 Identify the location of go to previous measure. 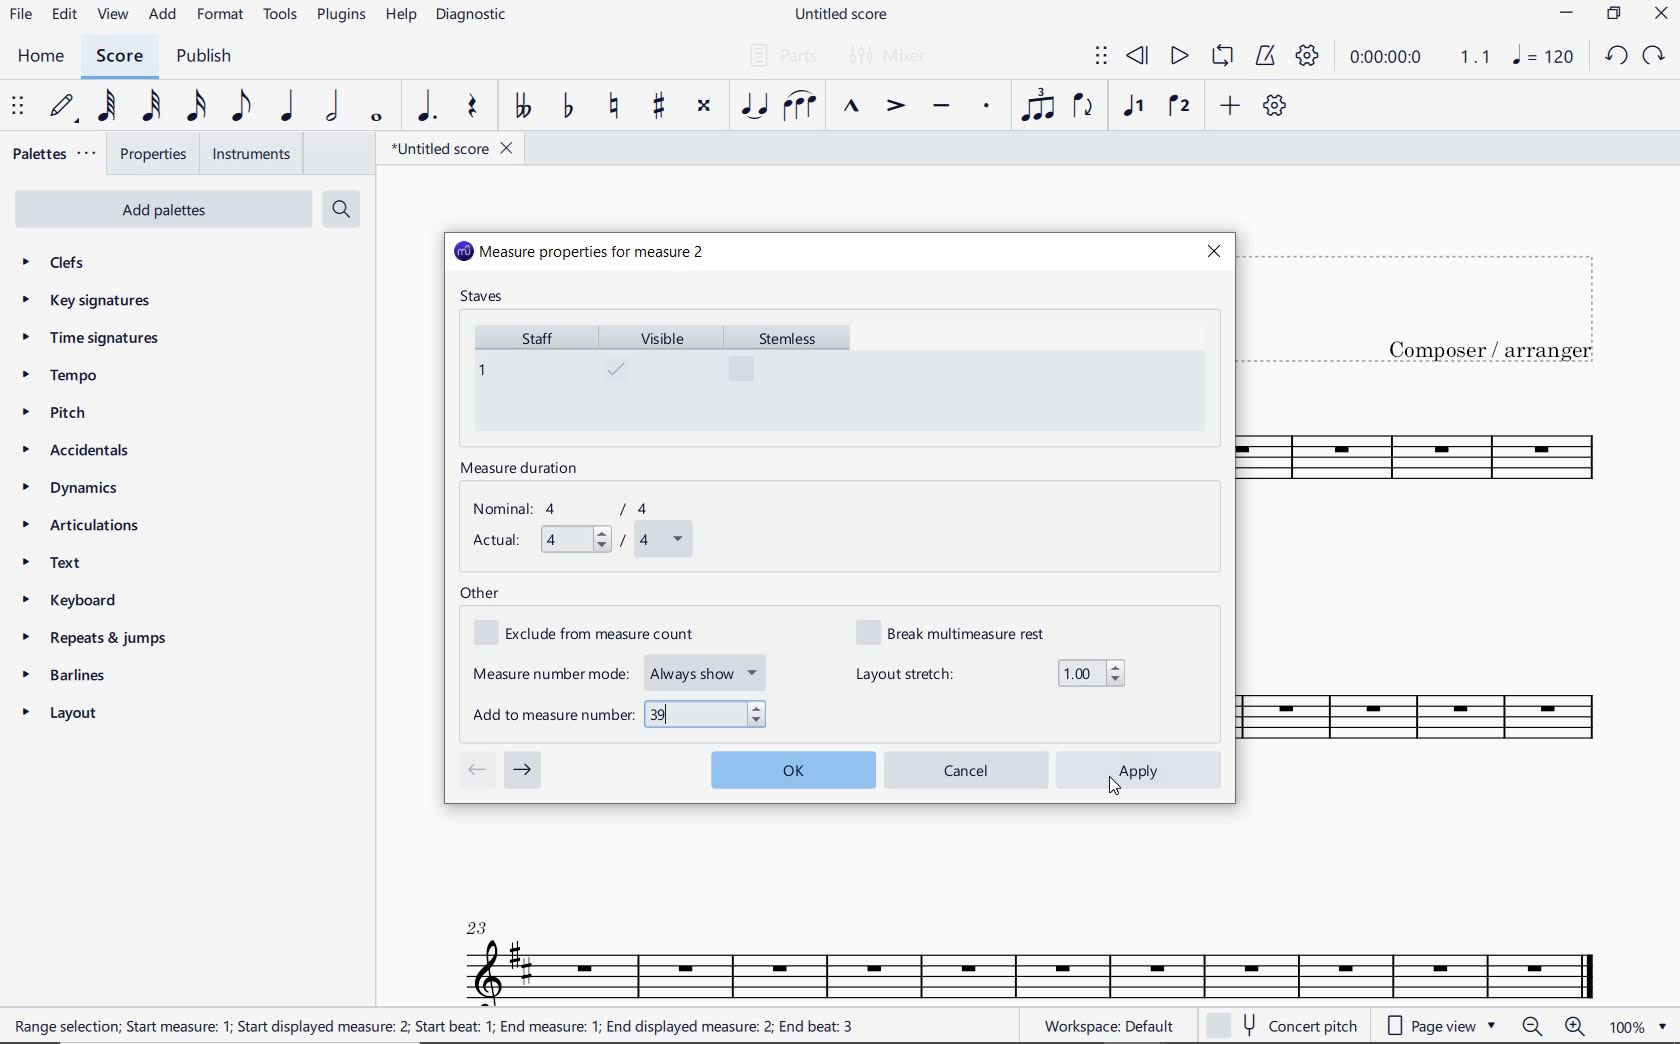
(476, 771).